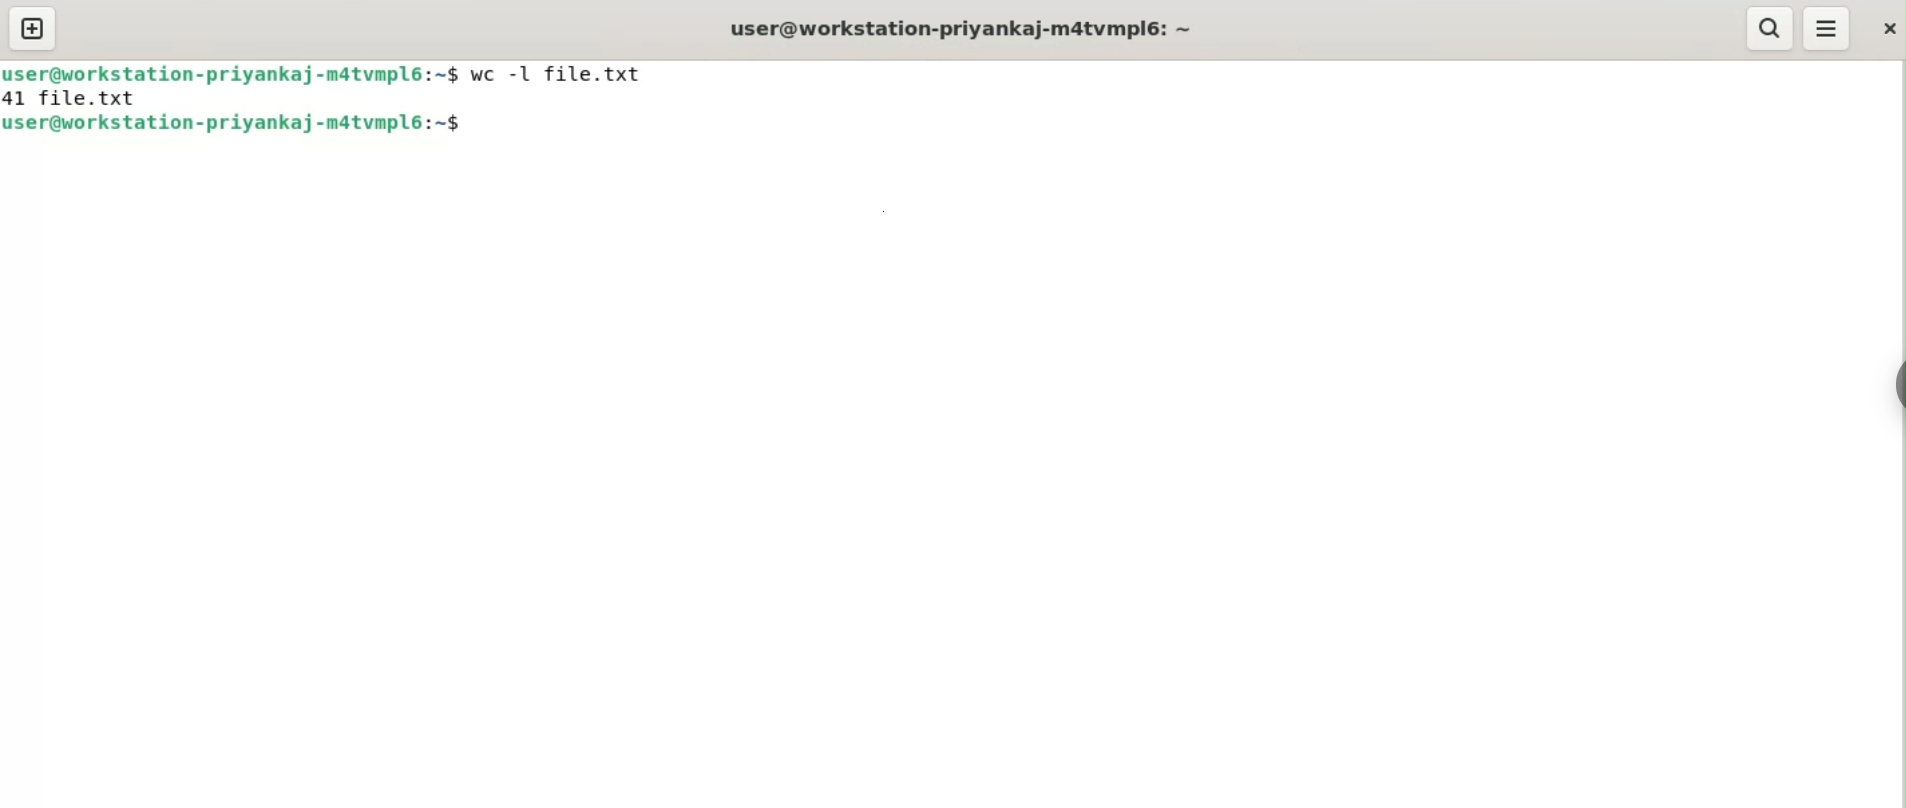  Describe the element at coordinates (961, 28) in the screenshot. I see `user@workstation-priyankaj-m4tvmpl6: ~` at that location.